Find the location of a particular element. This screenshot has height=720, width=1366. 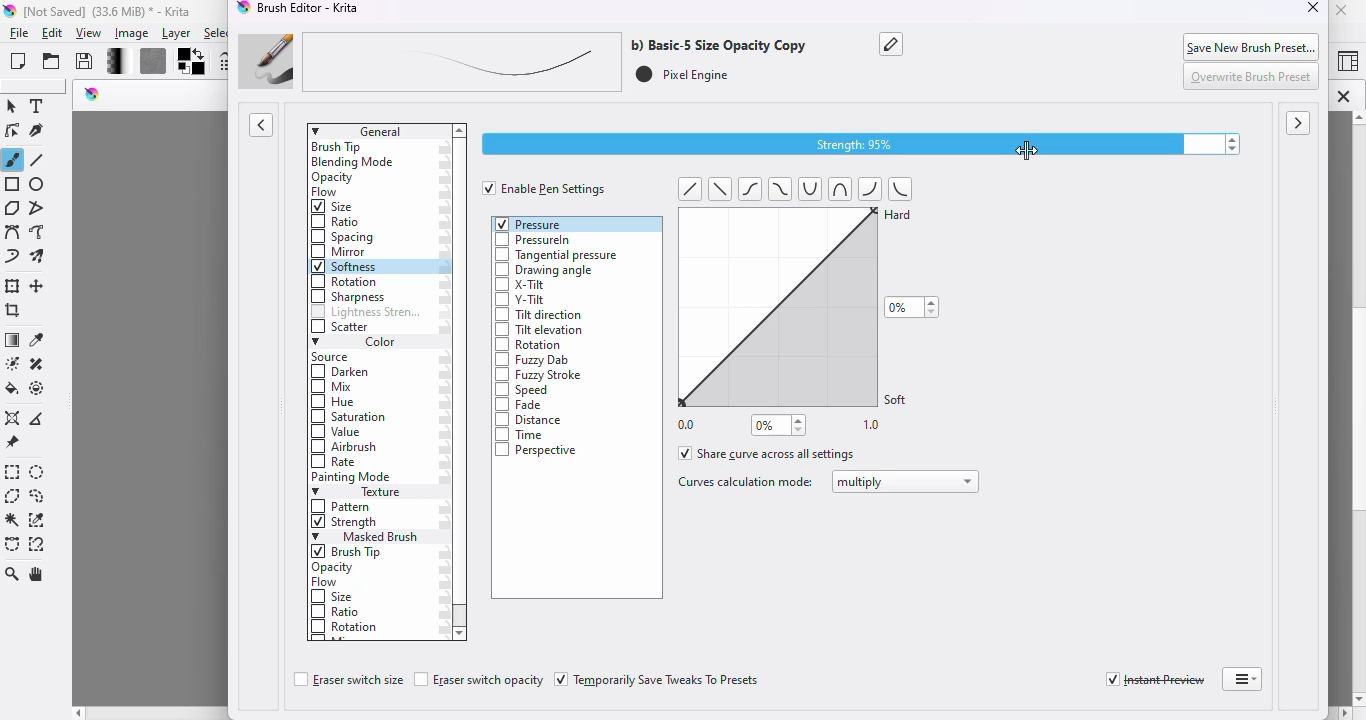

painting mode is located at coordinates (353, 478).